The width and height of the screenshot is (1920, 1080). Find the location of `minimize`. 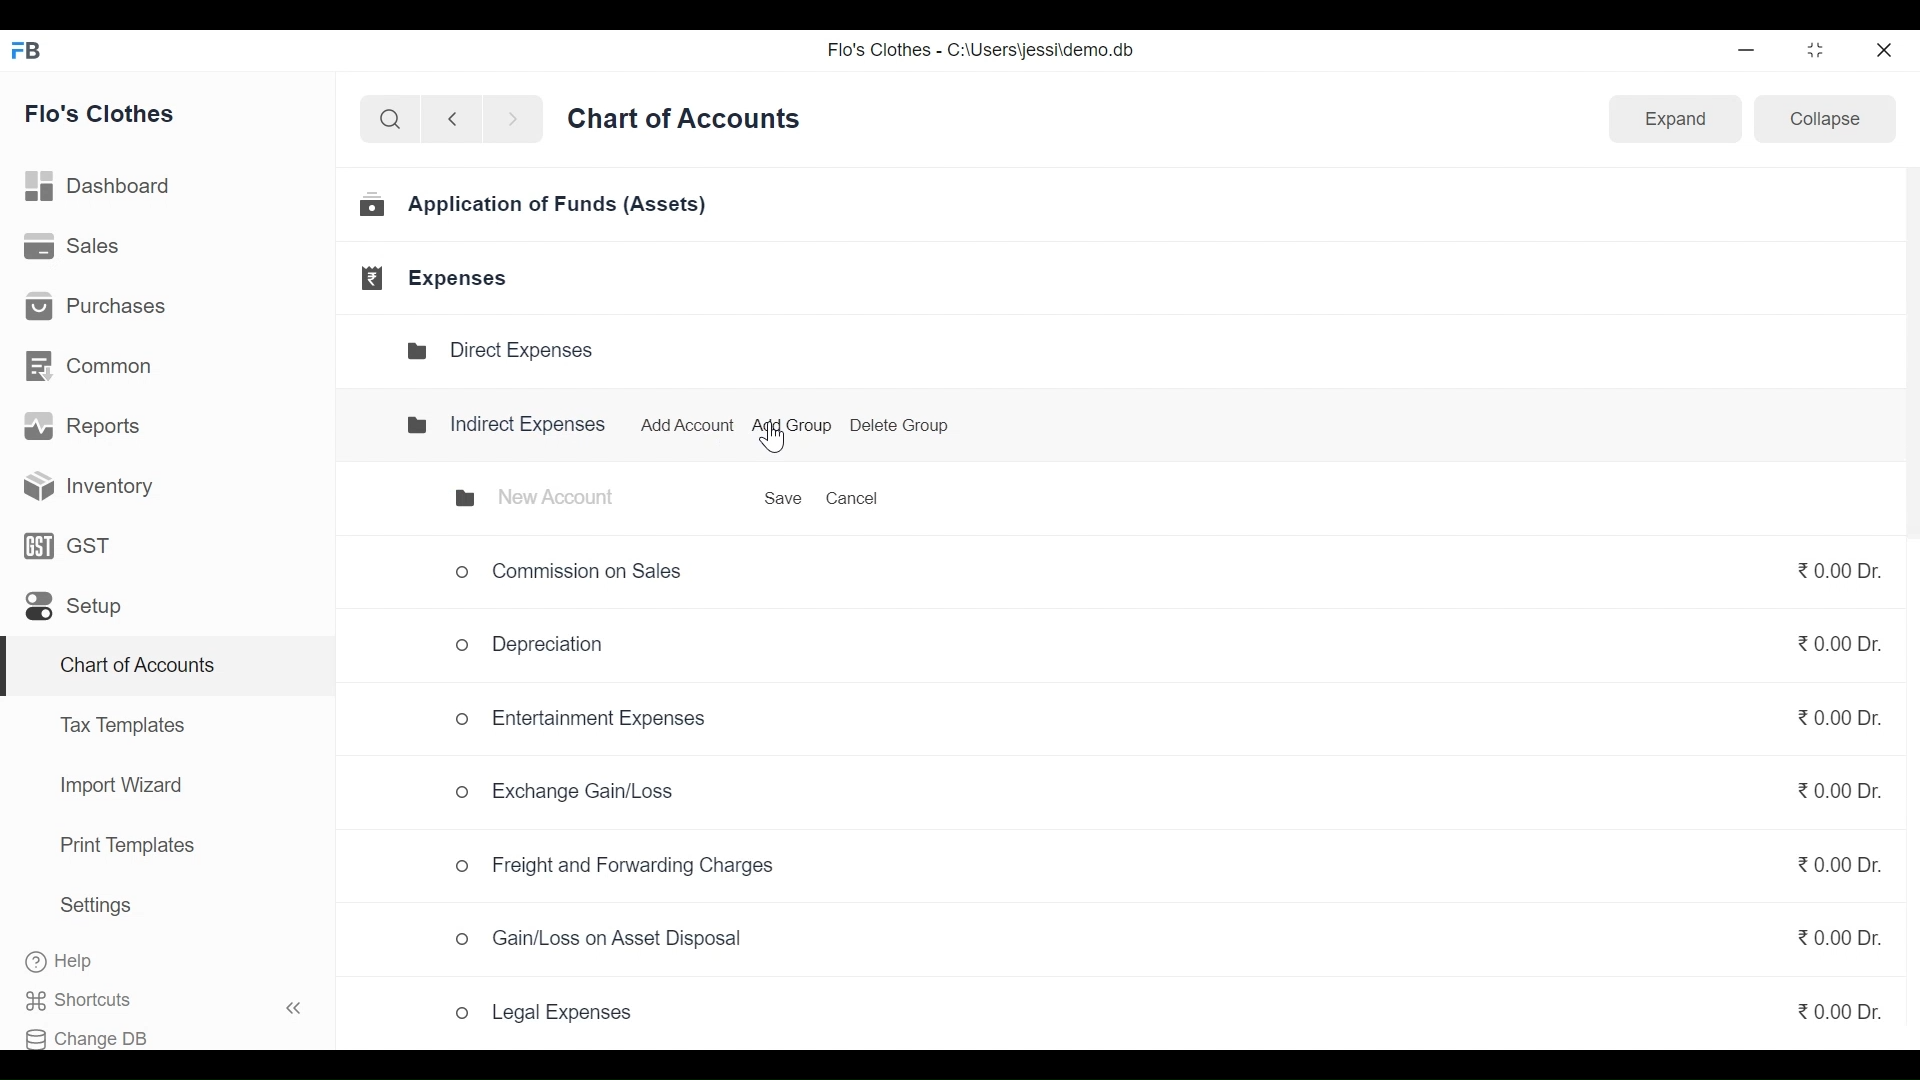

minimize is located at coordinates (1750, 50).